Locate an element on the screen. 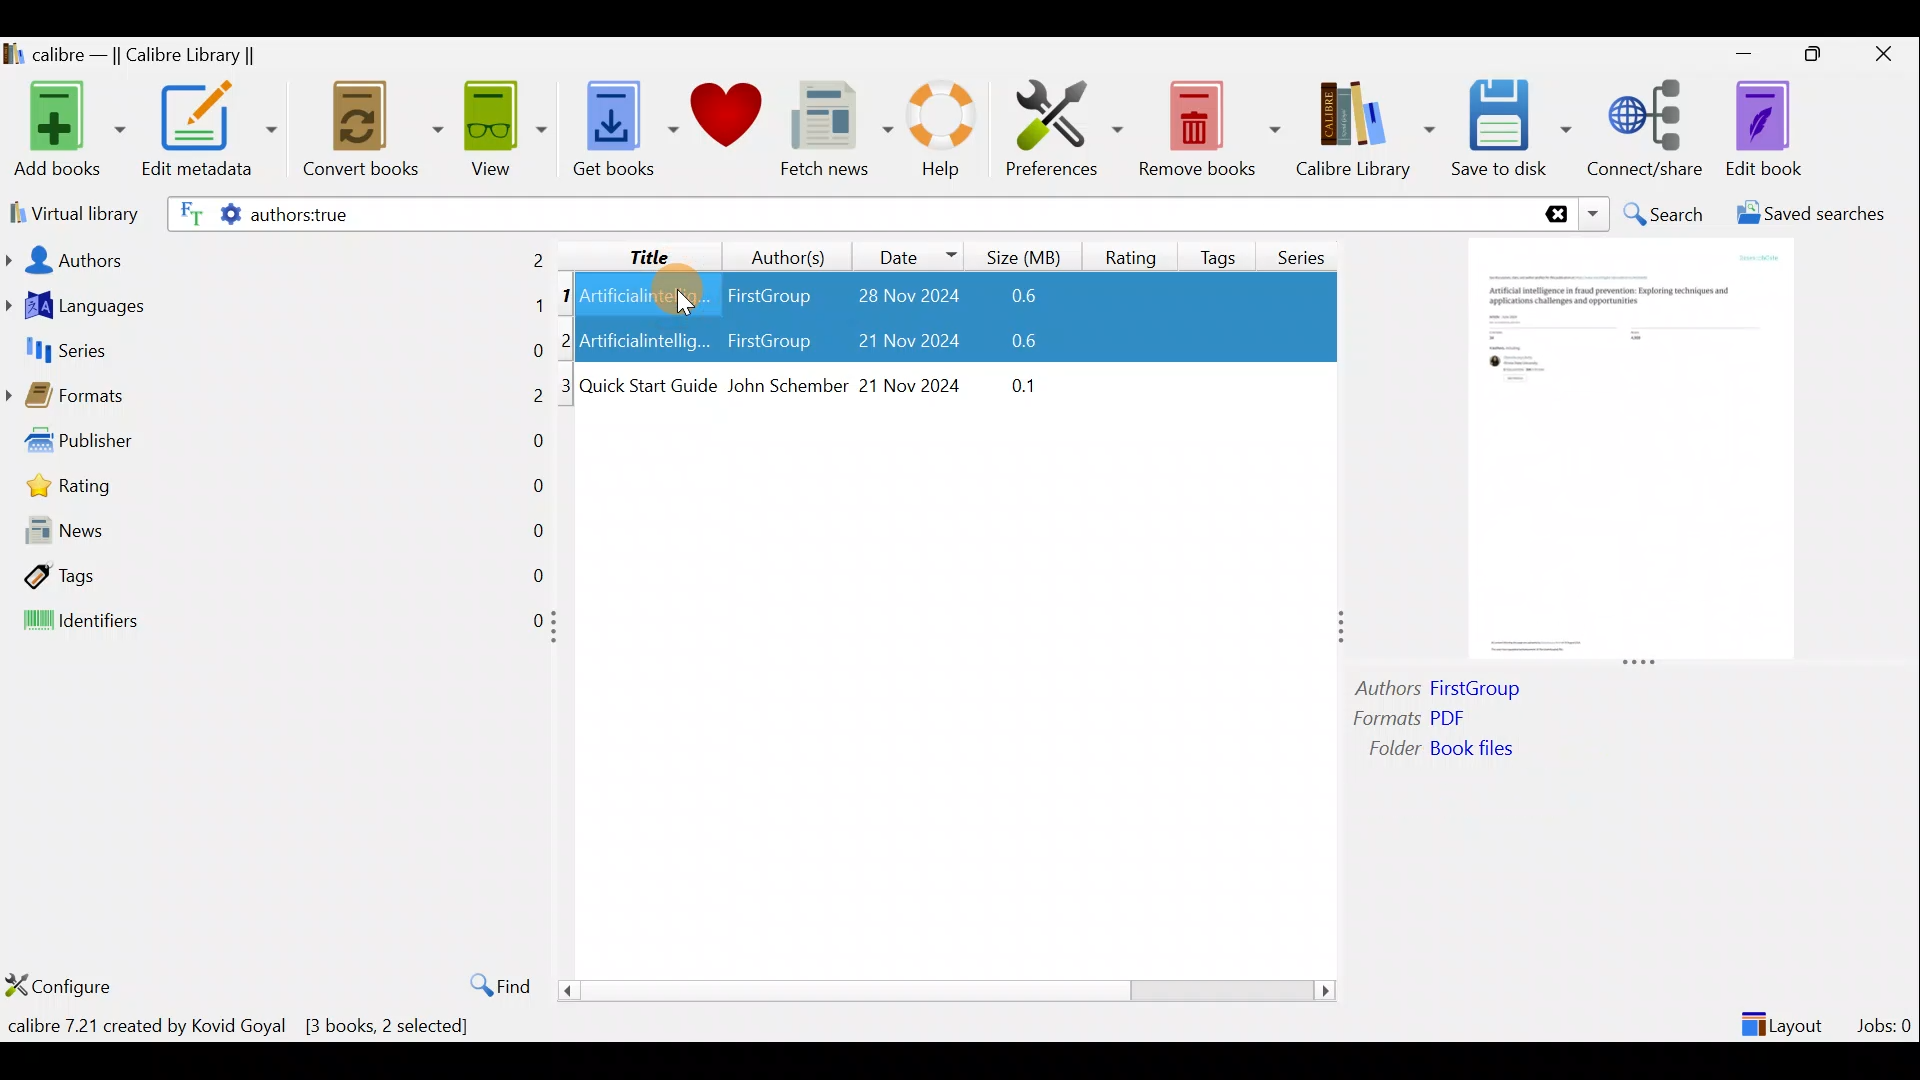 This screenshot has height=1080, width=1920. Authors is located at coordinates (277, 258).